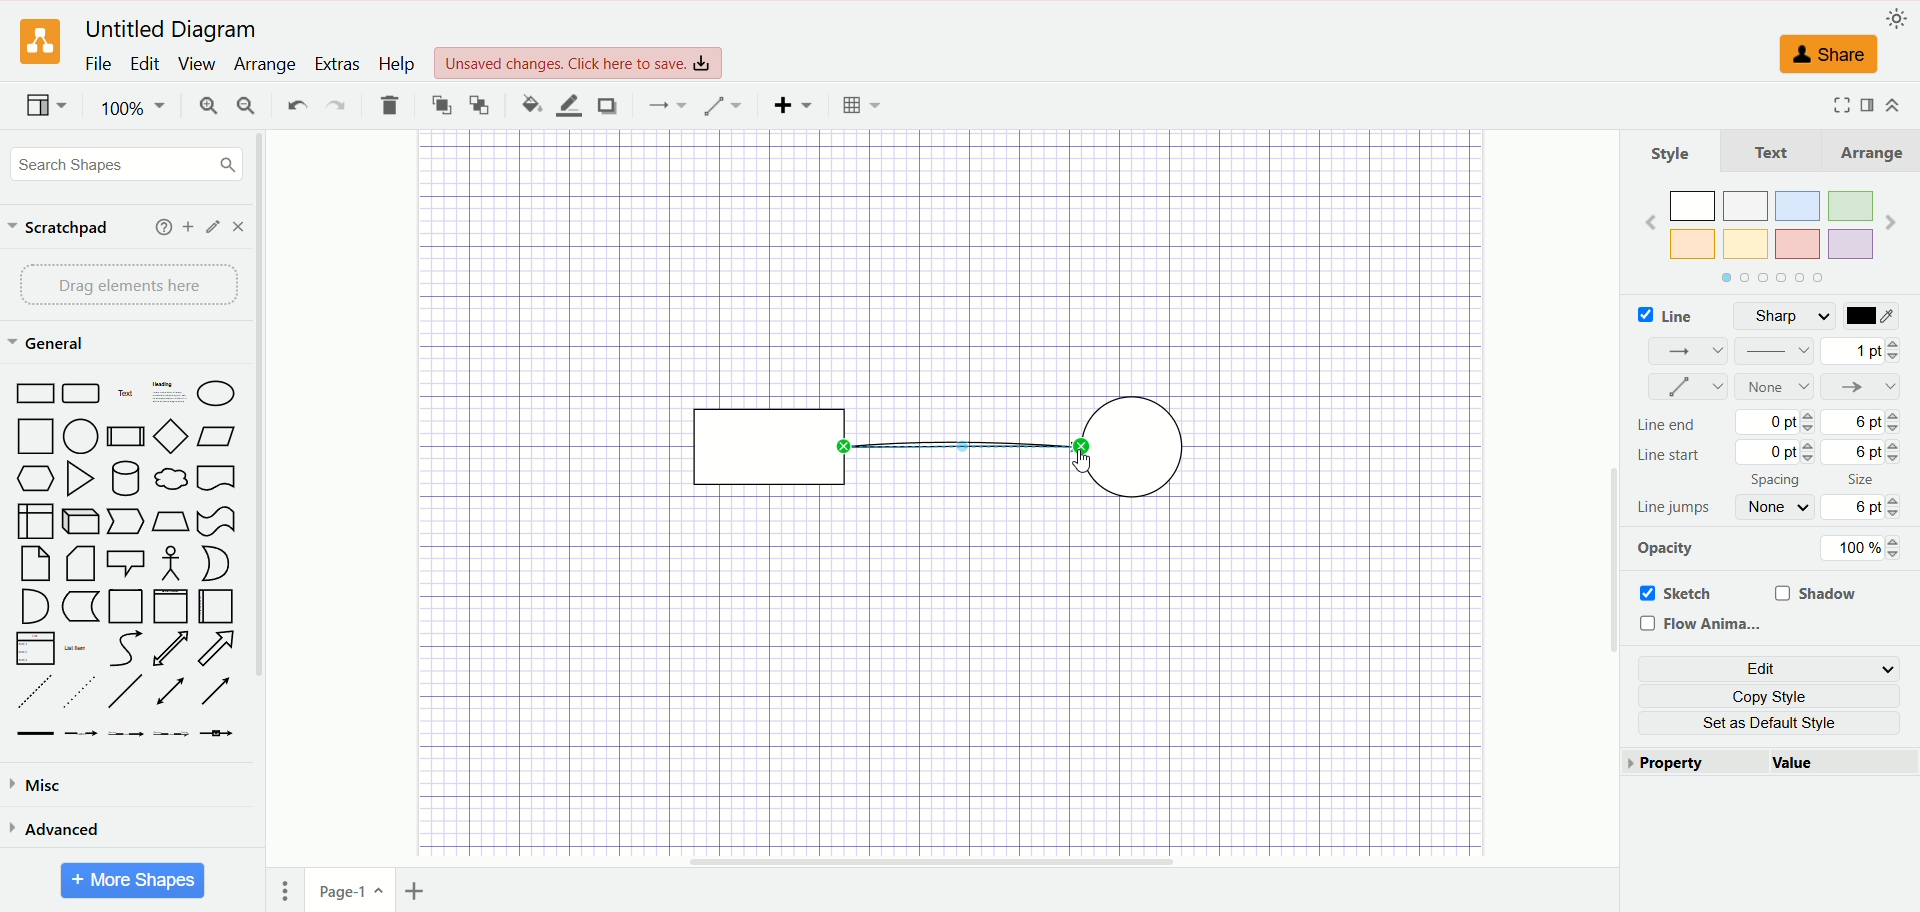 This screenshot has height=912, width=1920. Describe the element at coordinates (45, 105) in the screenshot. I see `view` at that location.